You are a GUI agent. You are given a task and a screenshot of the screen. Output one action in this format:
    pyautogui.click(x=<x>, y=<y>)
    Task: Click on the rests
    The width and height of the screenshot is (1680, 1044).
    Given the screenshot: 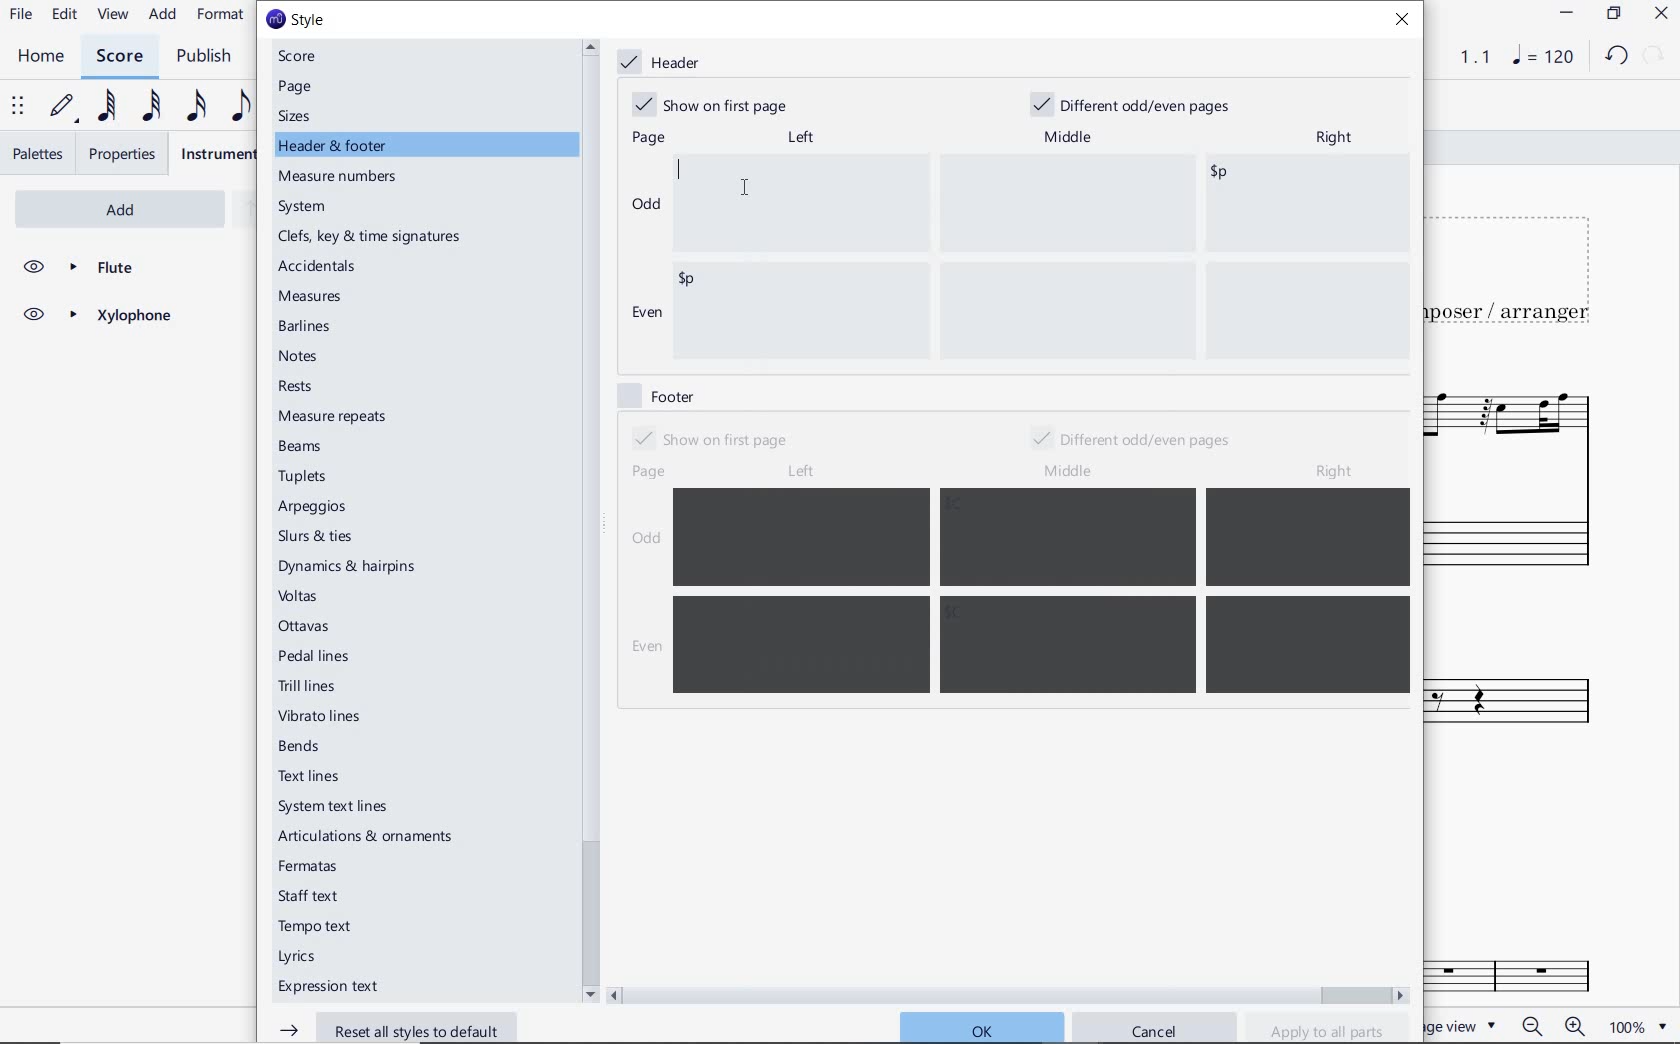 What is the action you would take?
    pyautogui.click(x=314, y=387)
    